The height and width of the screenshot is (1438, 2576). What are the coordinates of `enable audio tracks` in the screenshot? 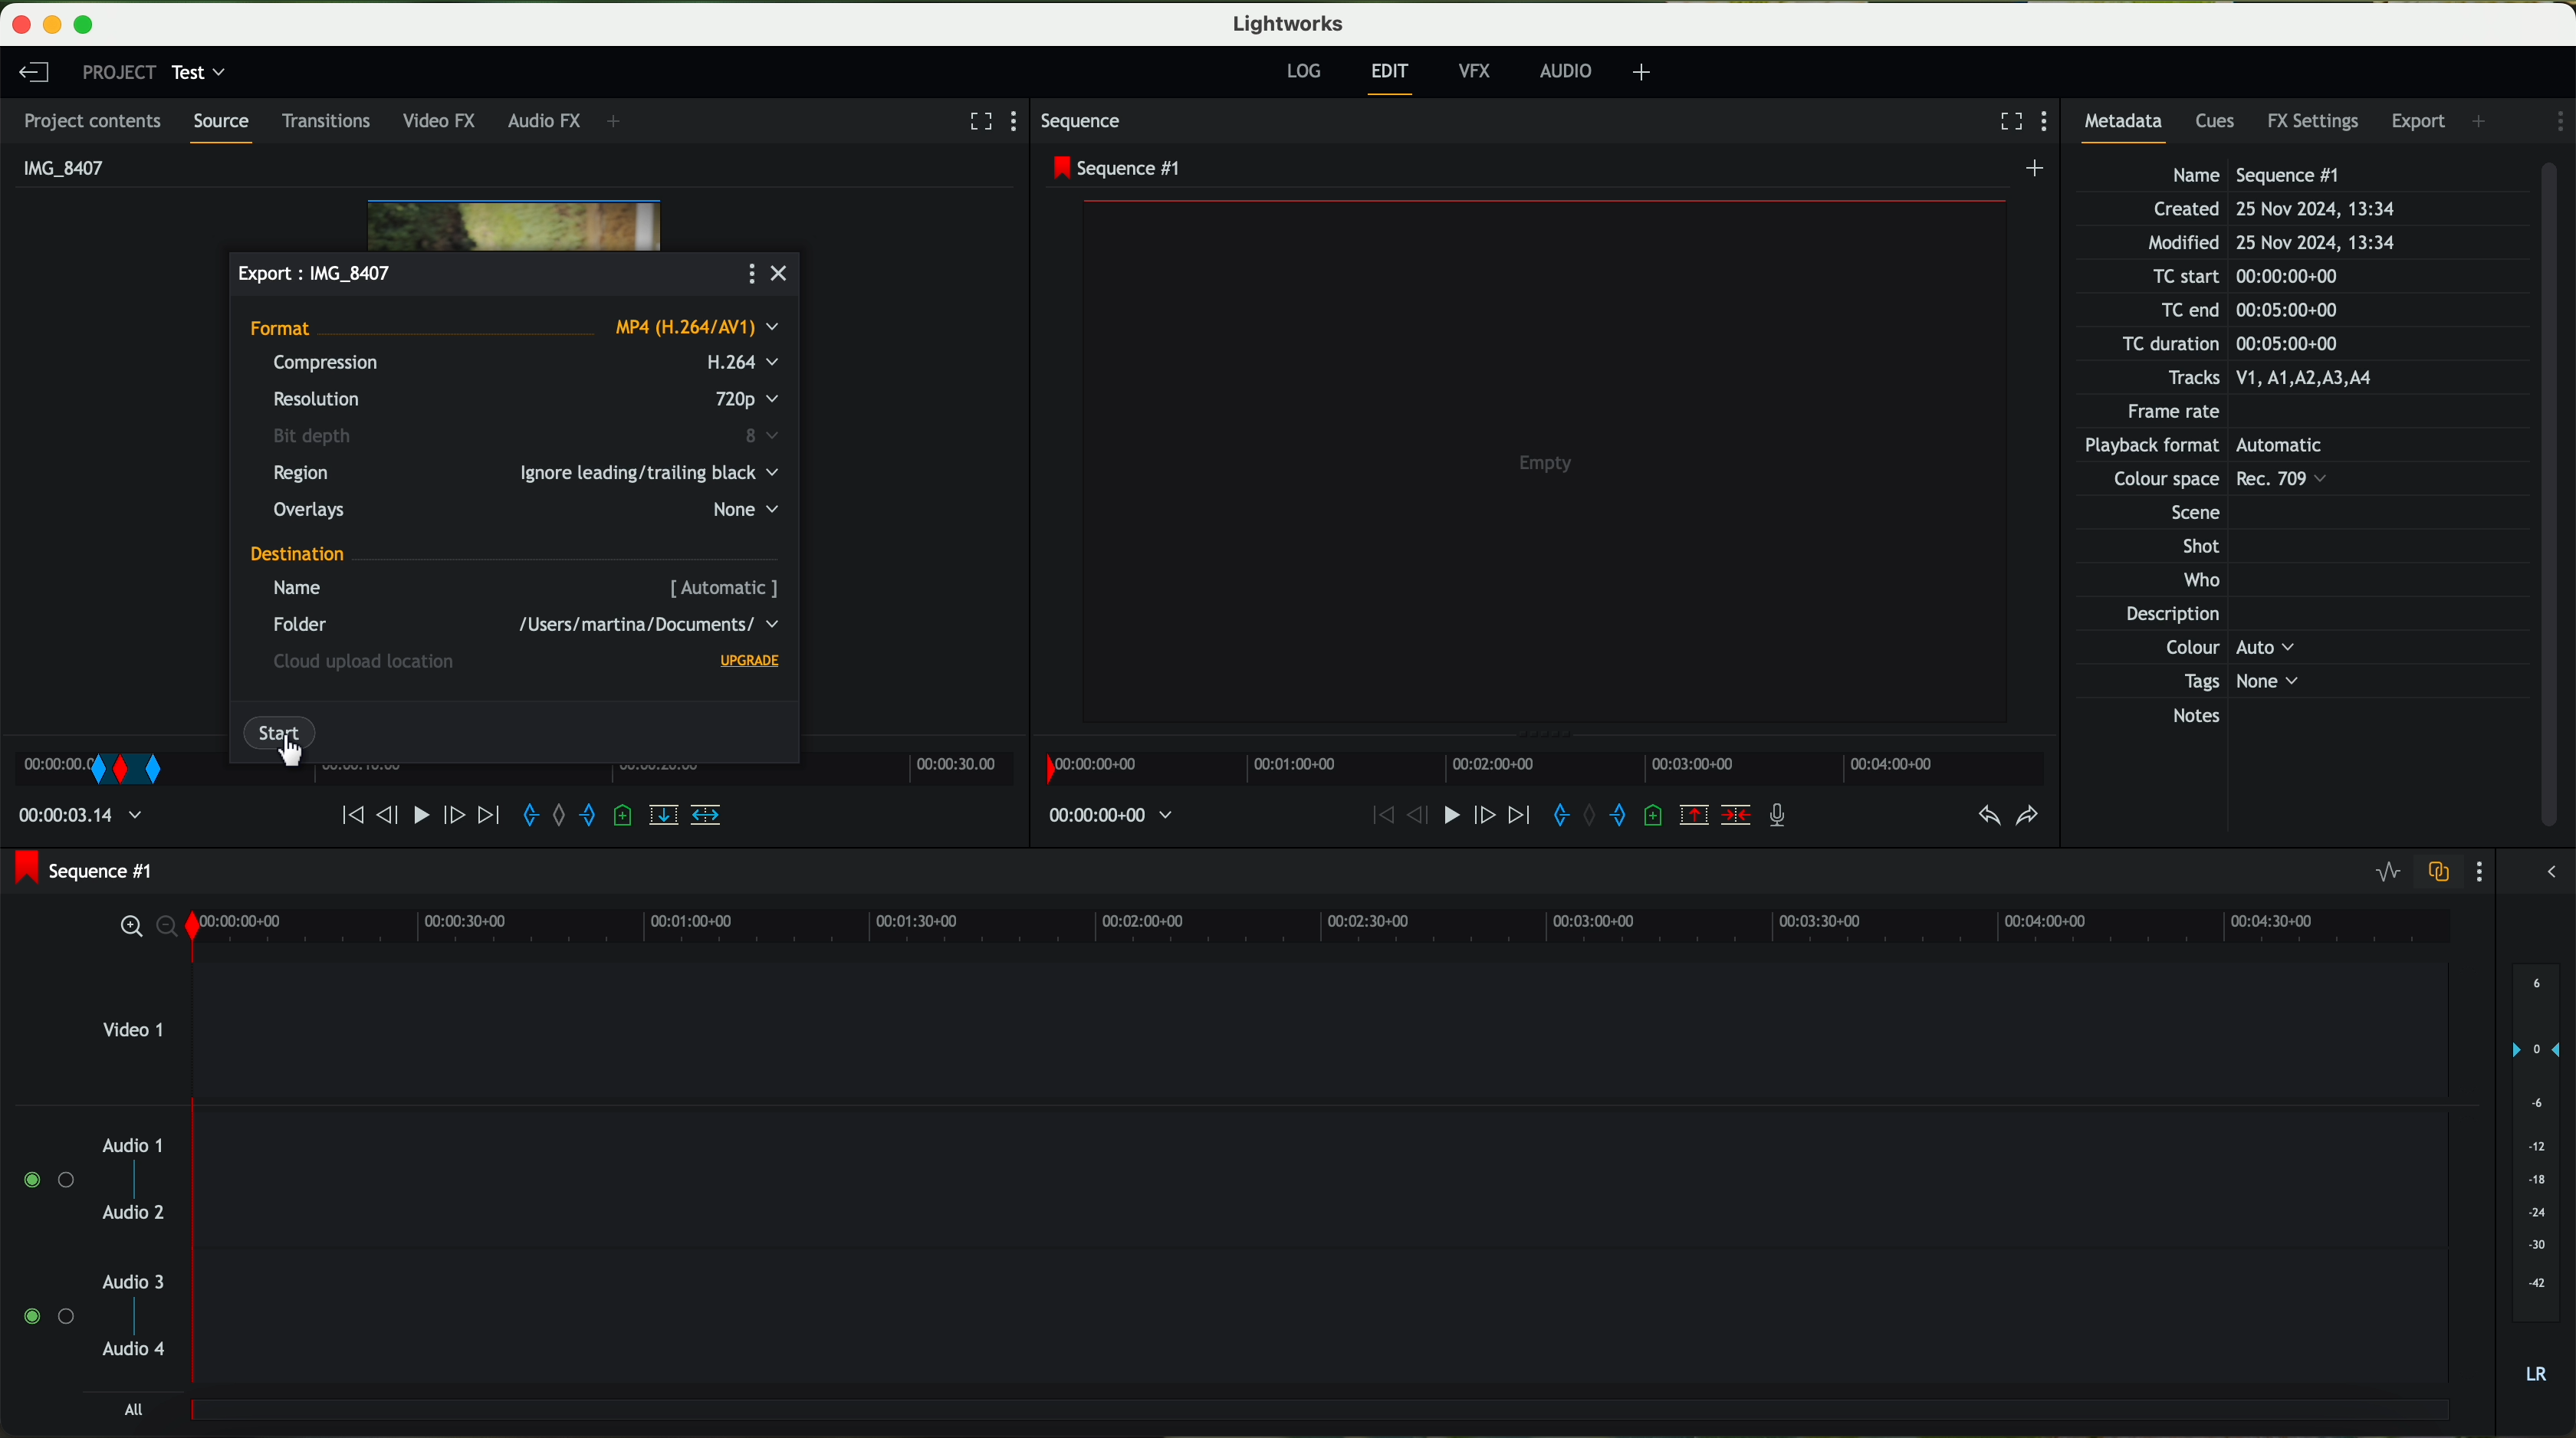 It's located at (45, 1249).